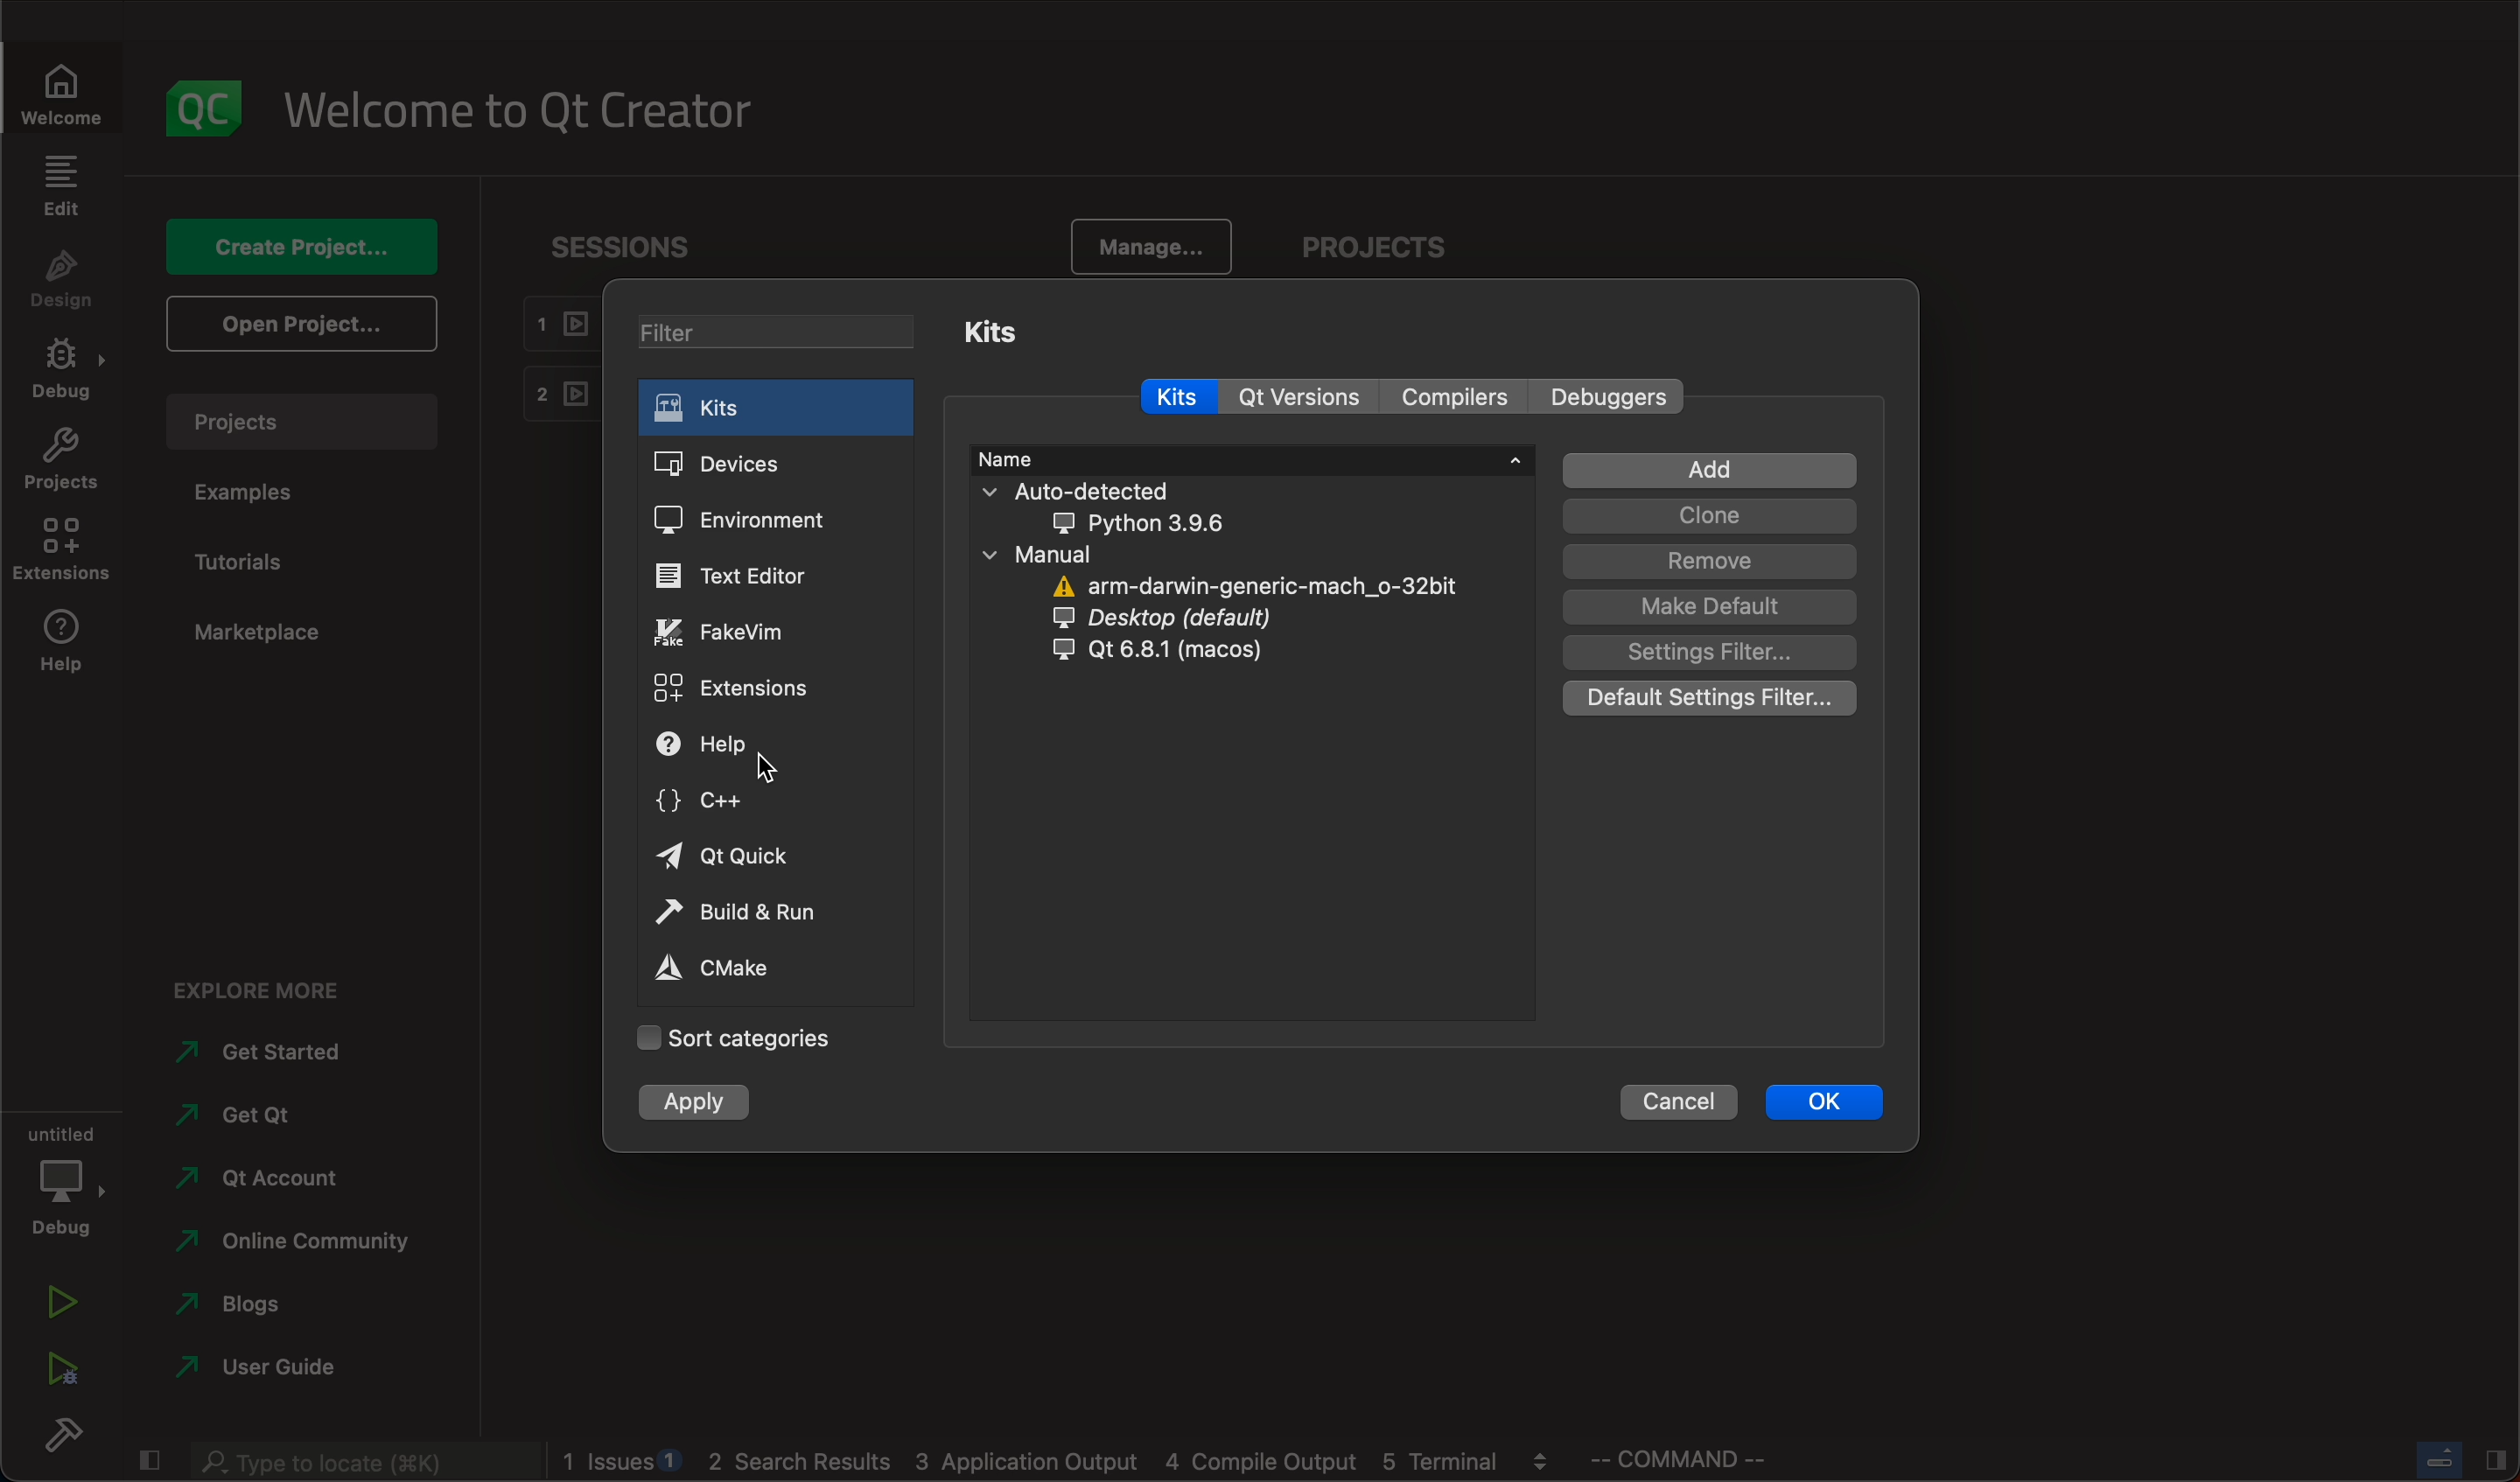  I want to click on close slide bar, so click(155, 1458).